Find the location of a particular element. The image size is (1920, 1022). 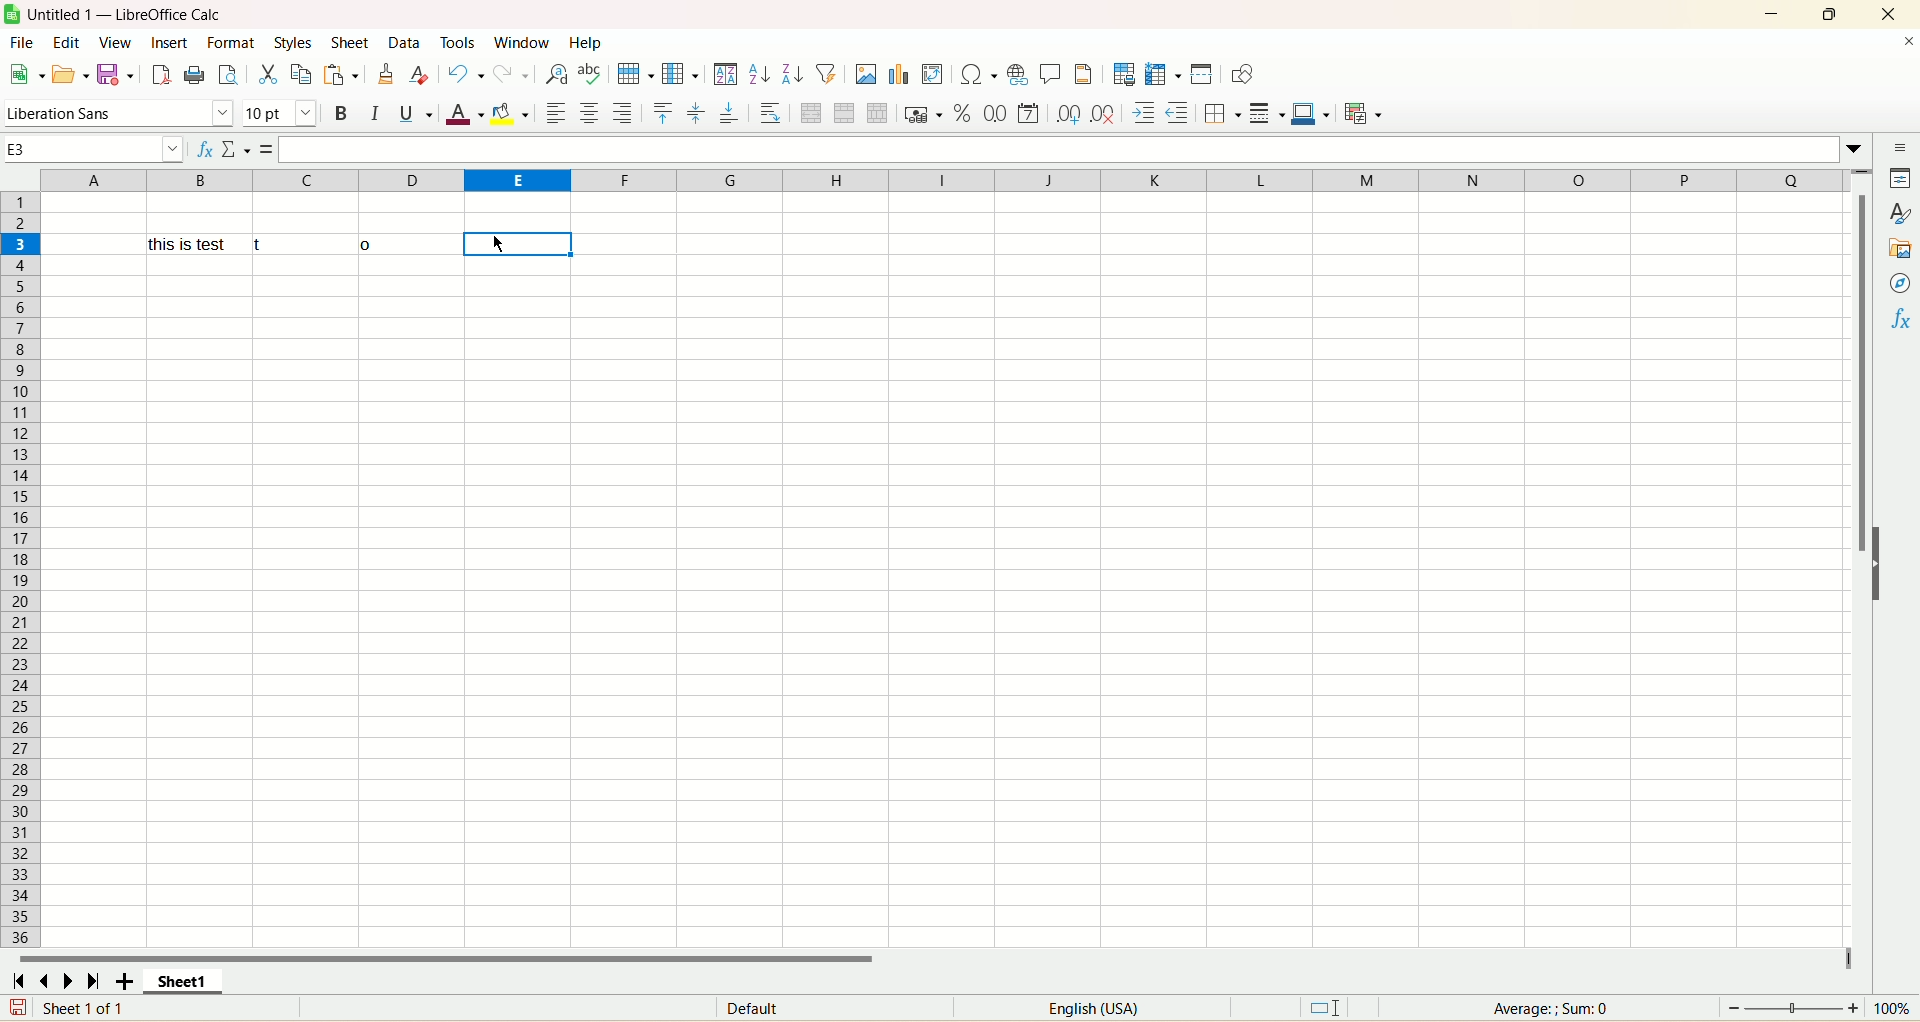

styles is located at coordinates (291, 41).